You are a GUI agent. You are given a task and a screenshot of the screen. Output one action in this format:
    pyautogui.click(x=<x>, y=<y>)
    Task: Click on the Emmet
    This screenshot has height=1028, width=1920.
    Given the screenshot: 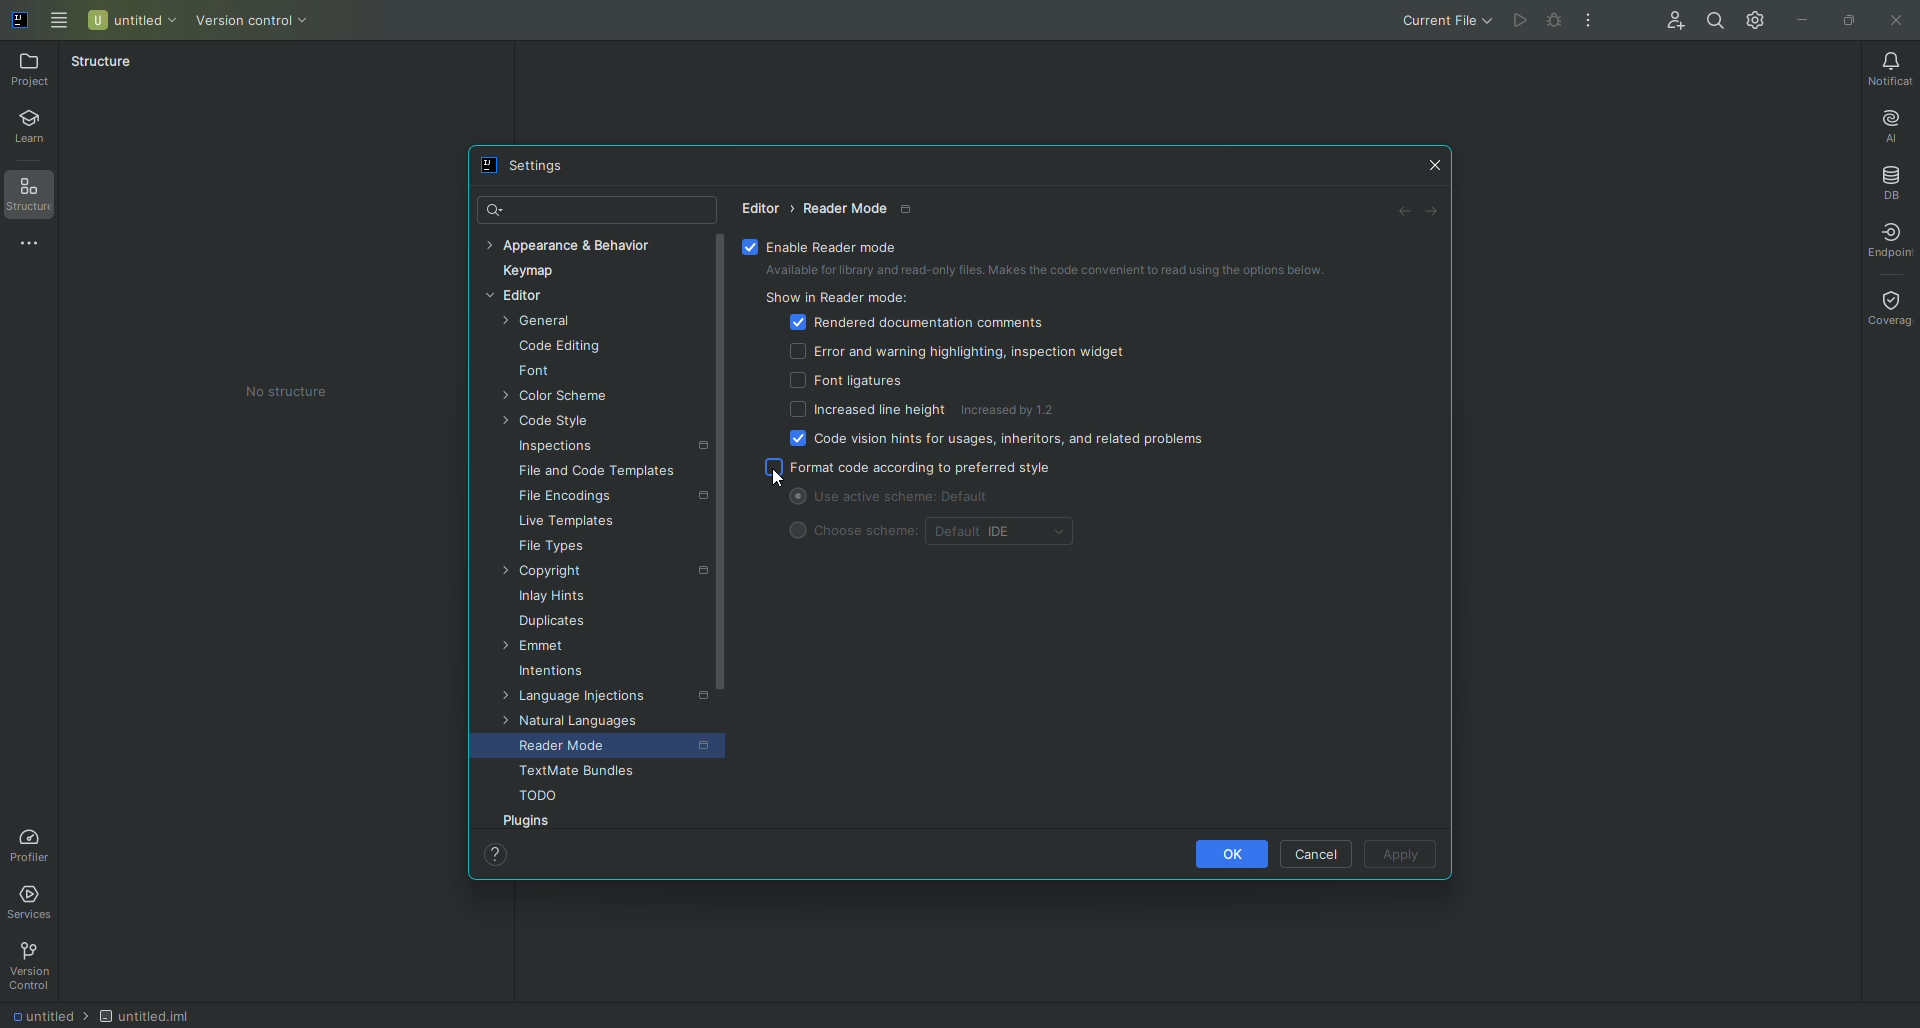 What is the action you would take?
    pyautogui.click(x=537, y=648)
    